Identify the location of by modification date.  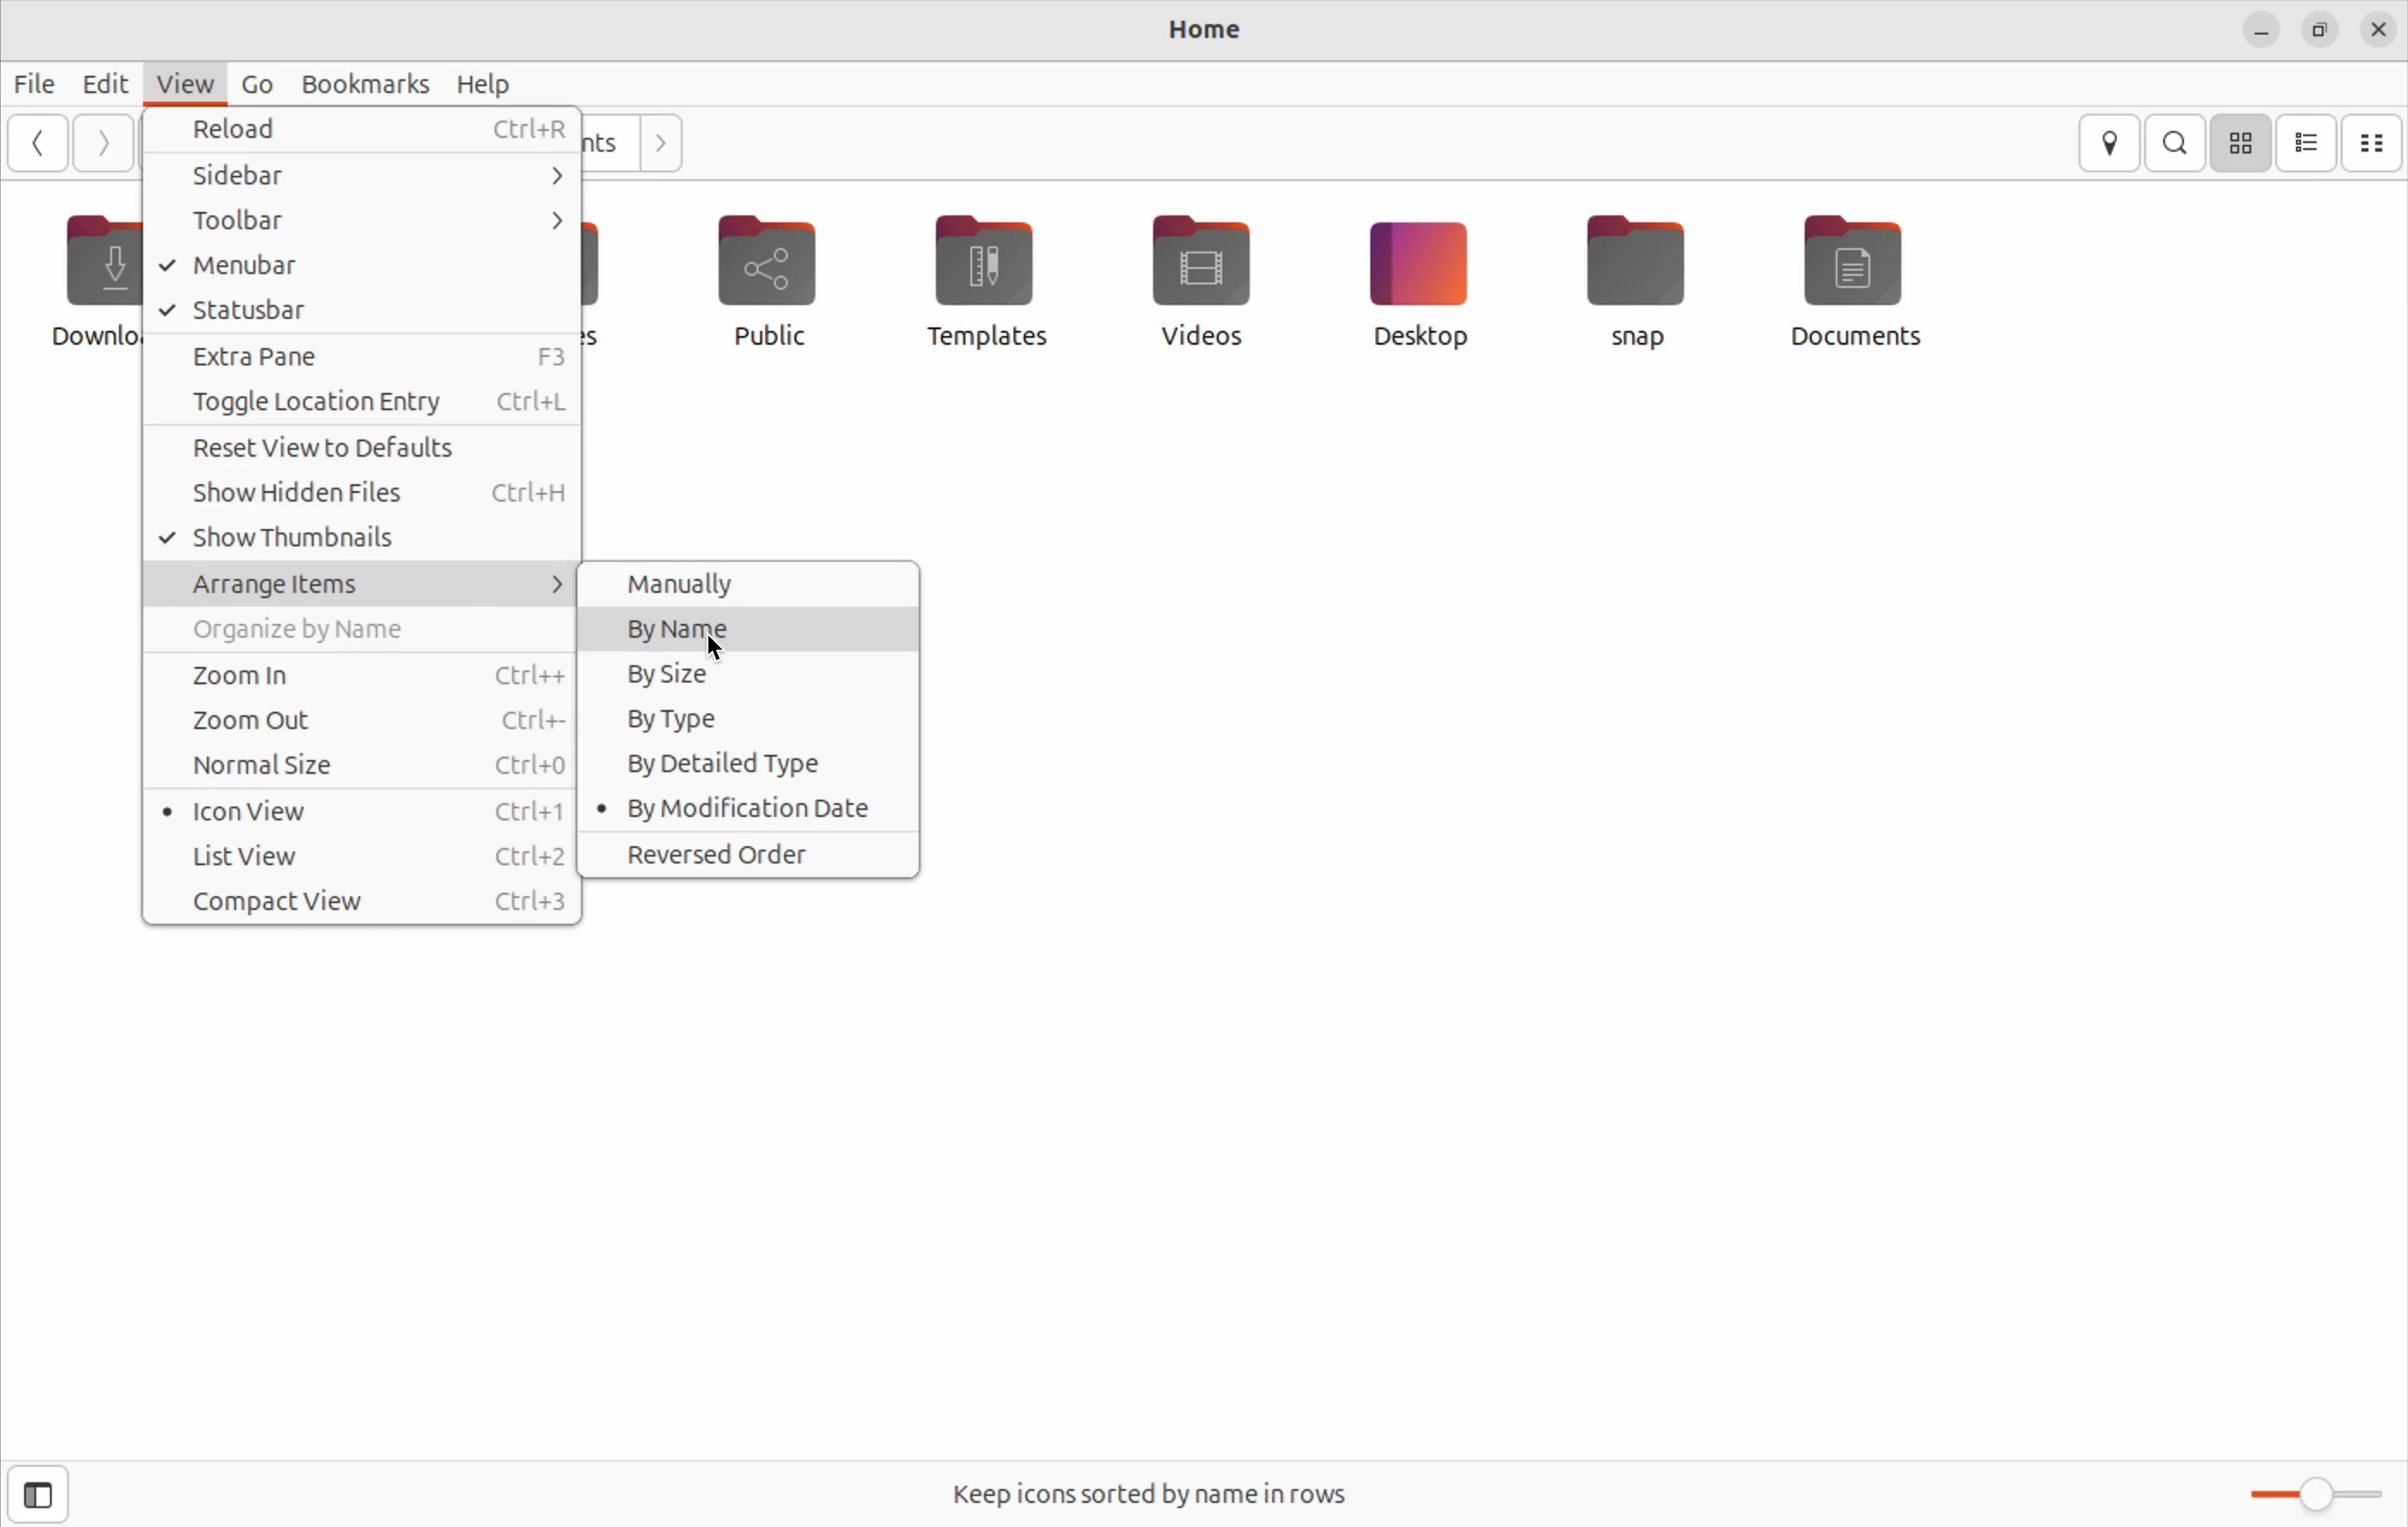
(745, 810).